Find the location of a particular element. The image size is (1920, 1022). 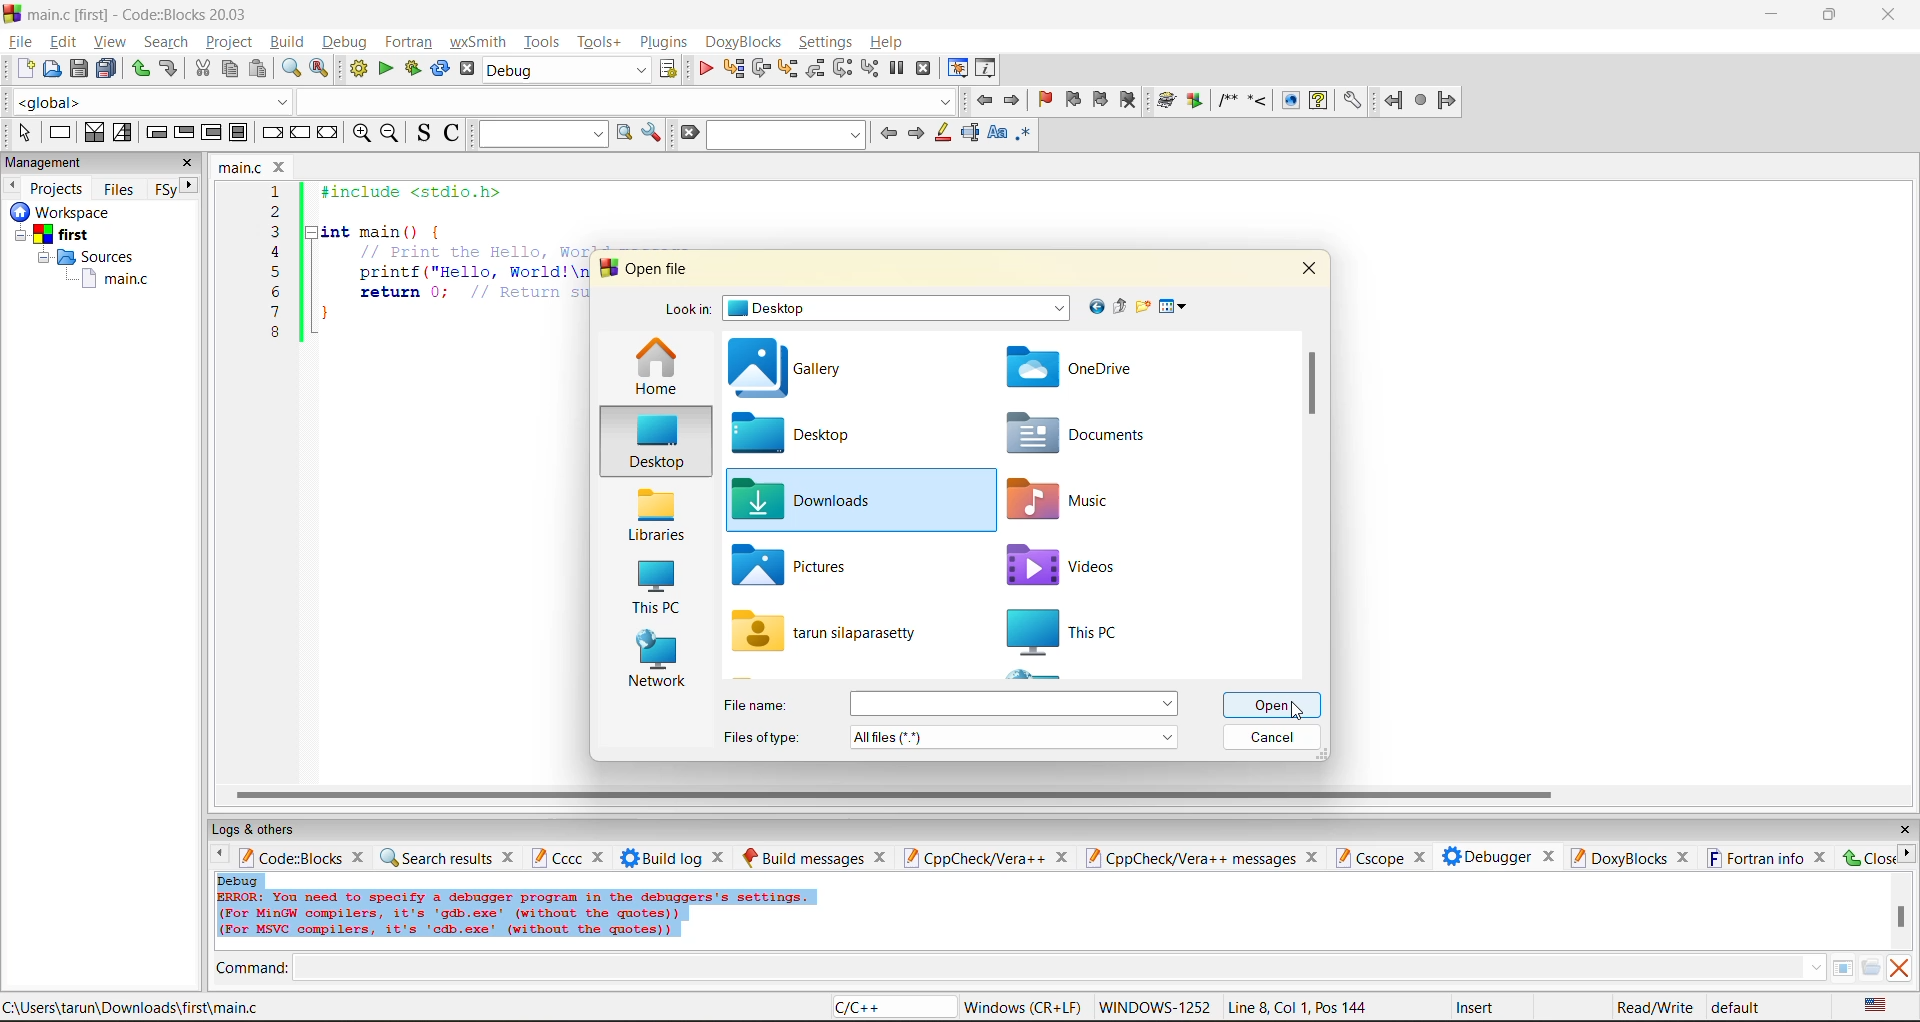

close  is located at coordinates (1891, 15).